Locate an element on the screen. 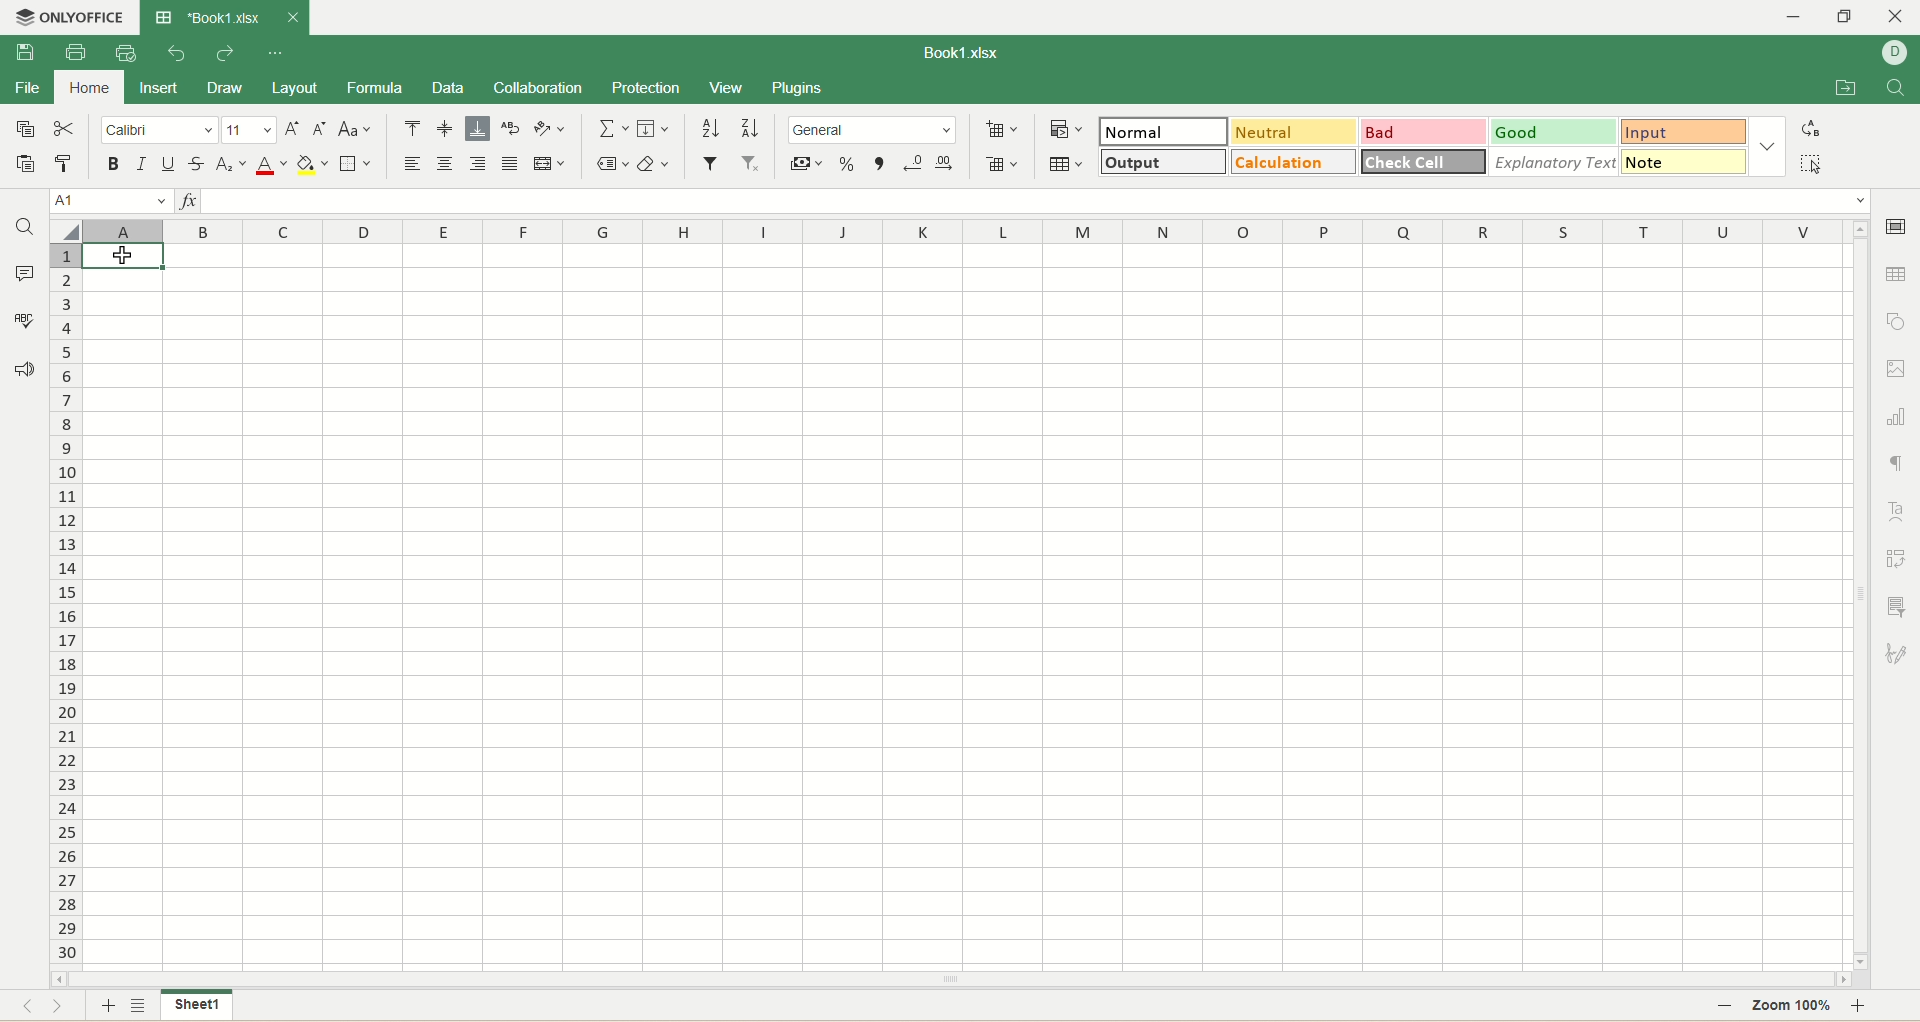  cell position is located at coordinates (113, 201).